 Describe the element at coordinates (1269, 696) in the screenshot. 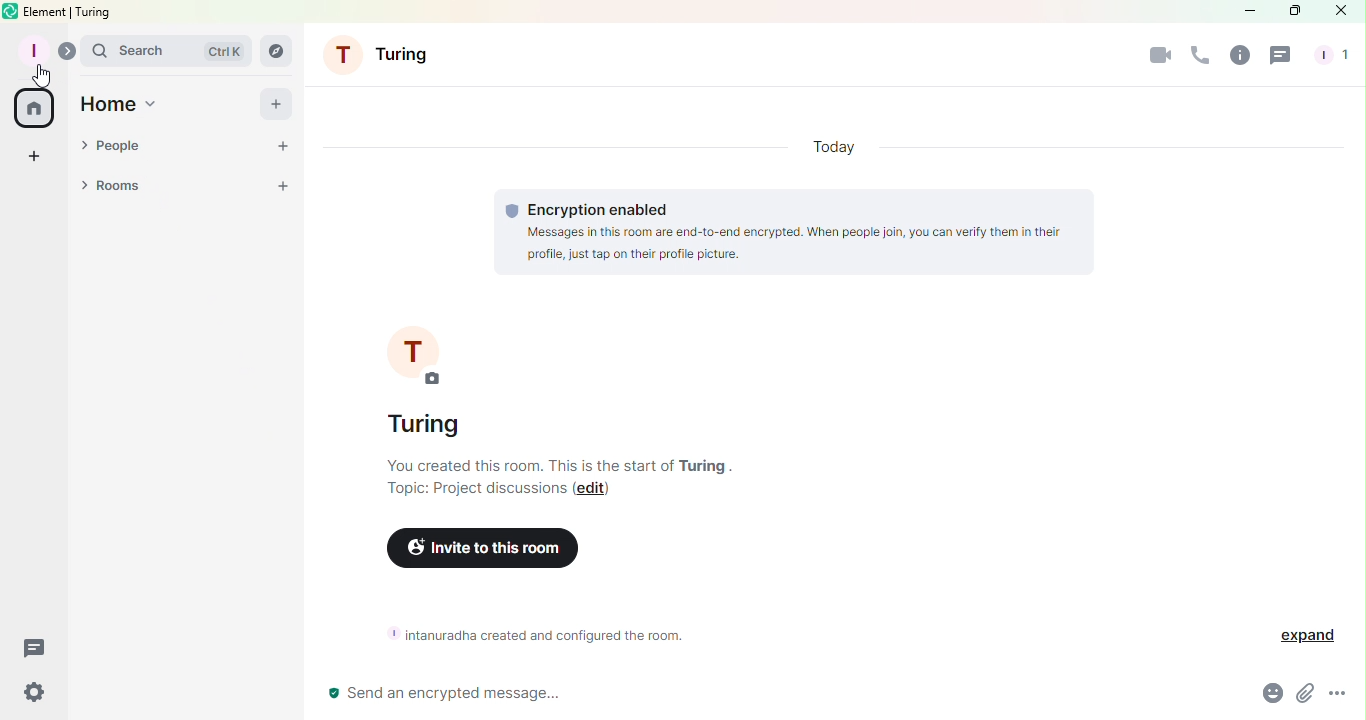

I see `Emoji` at that location.